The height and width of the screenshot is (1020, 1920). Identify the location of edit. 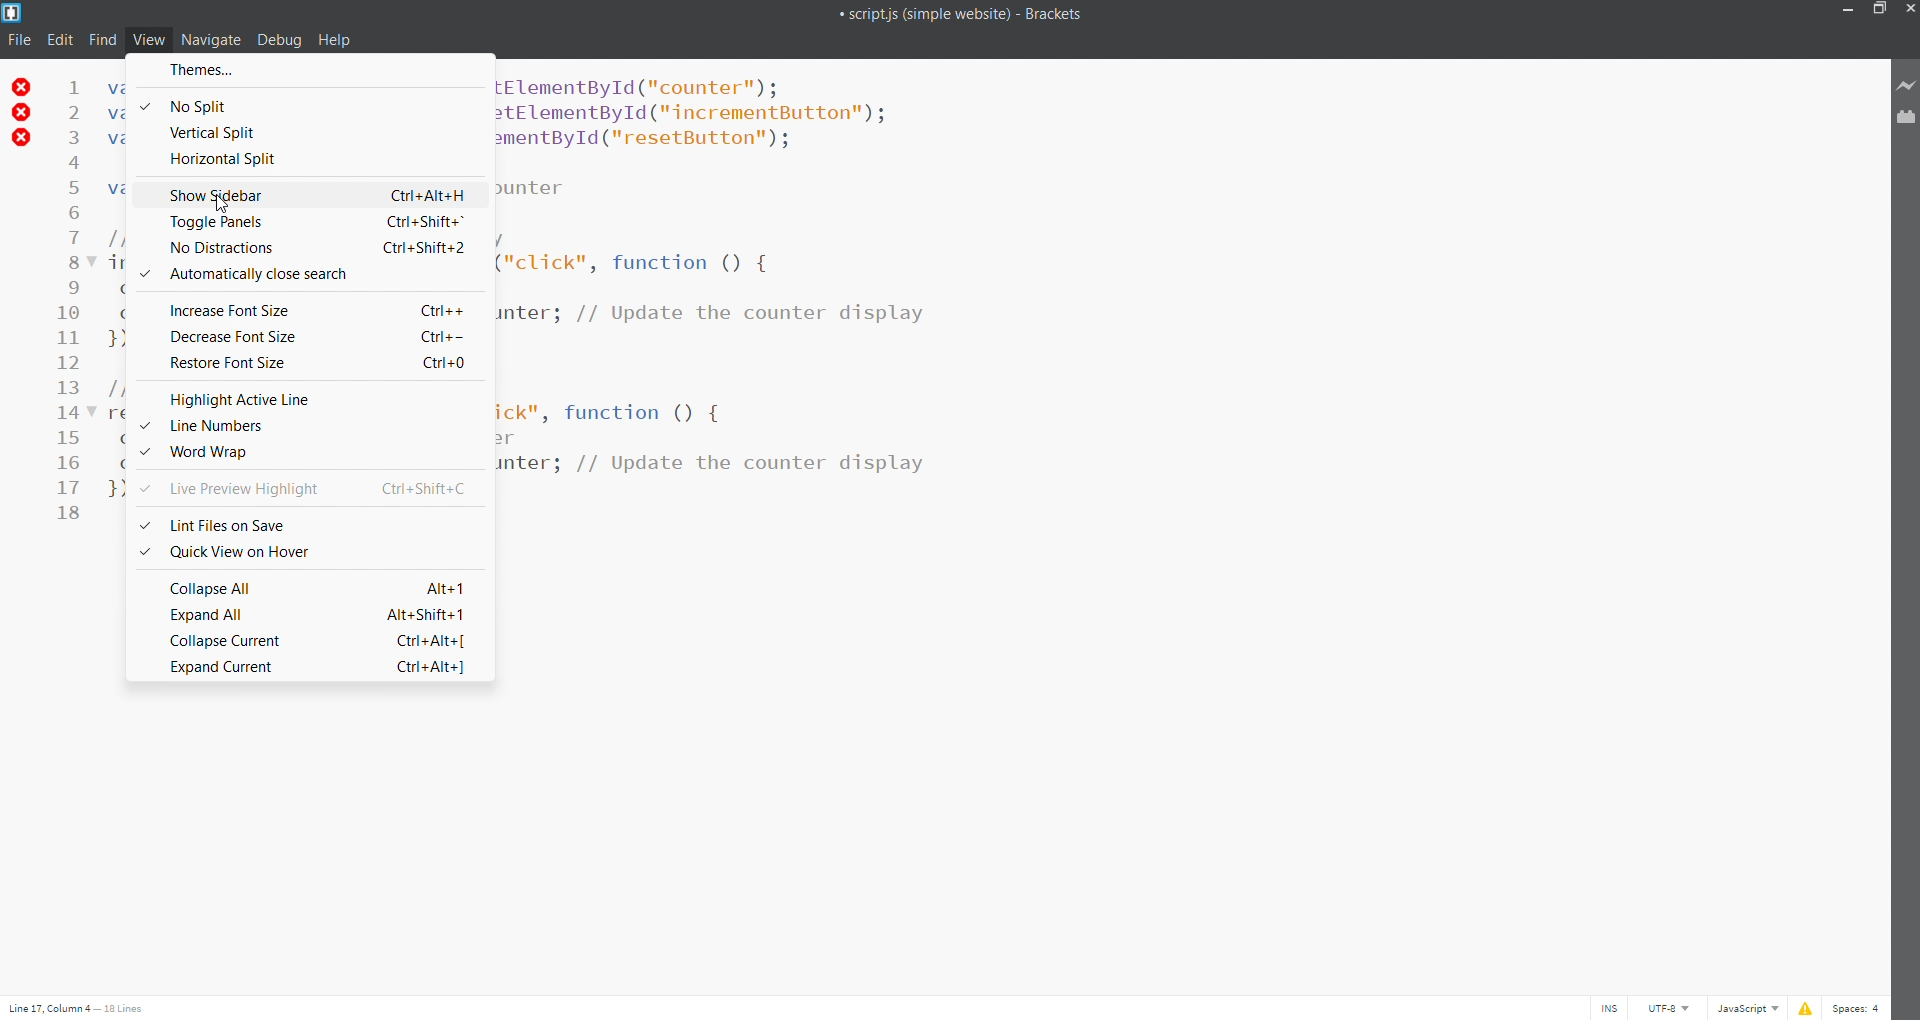
(60, 40).